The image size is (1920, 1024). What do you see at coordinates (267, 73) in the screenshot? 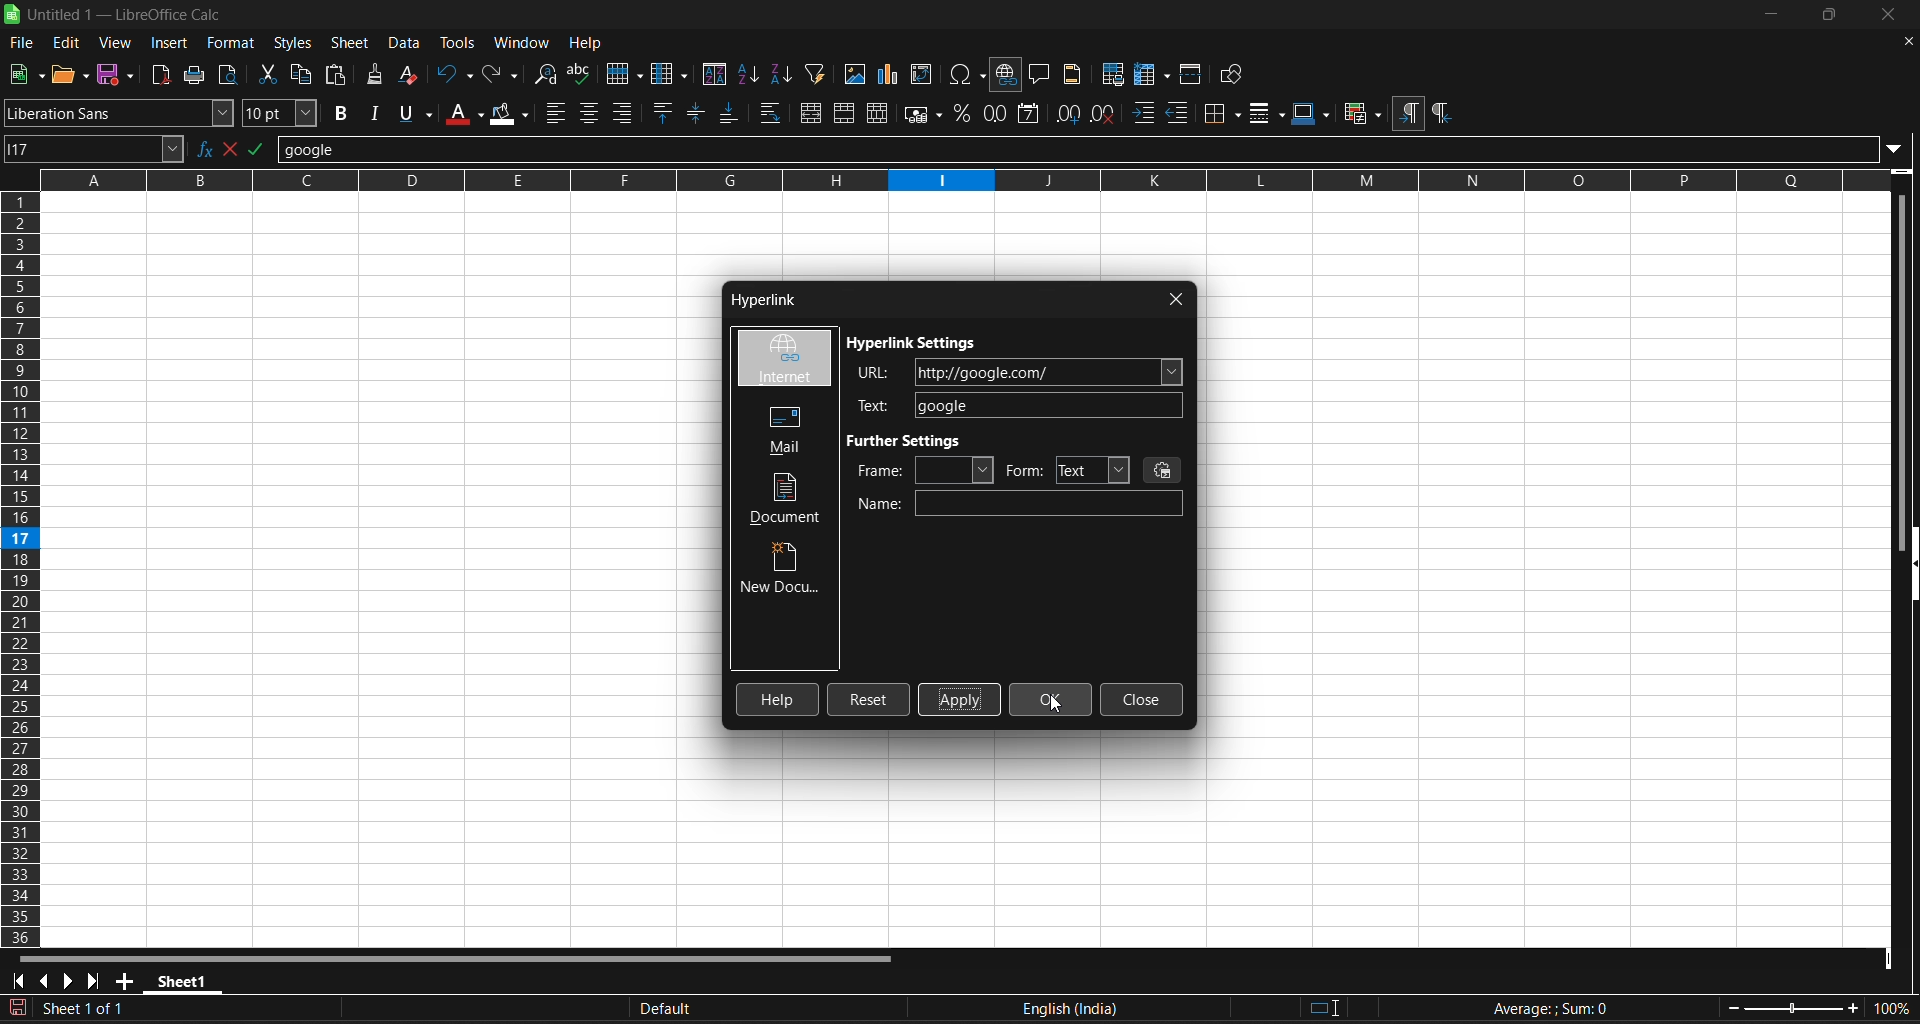
I see `cut` at bounding box center [267, 73].